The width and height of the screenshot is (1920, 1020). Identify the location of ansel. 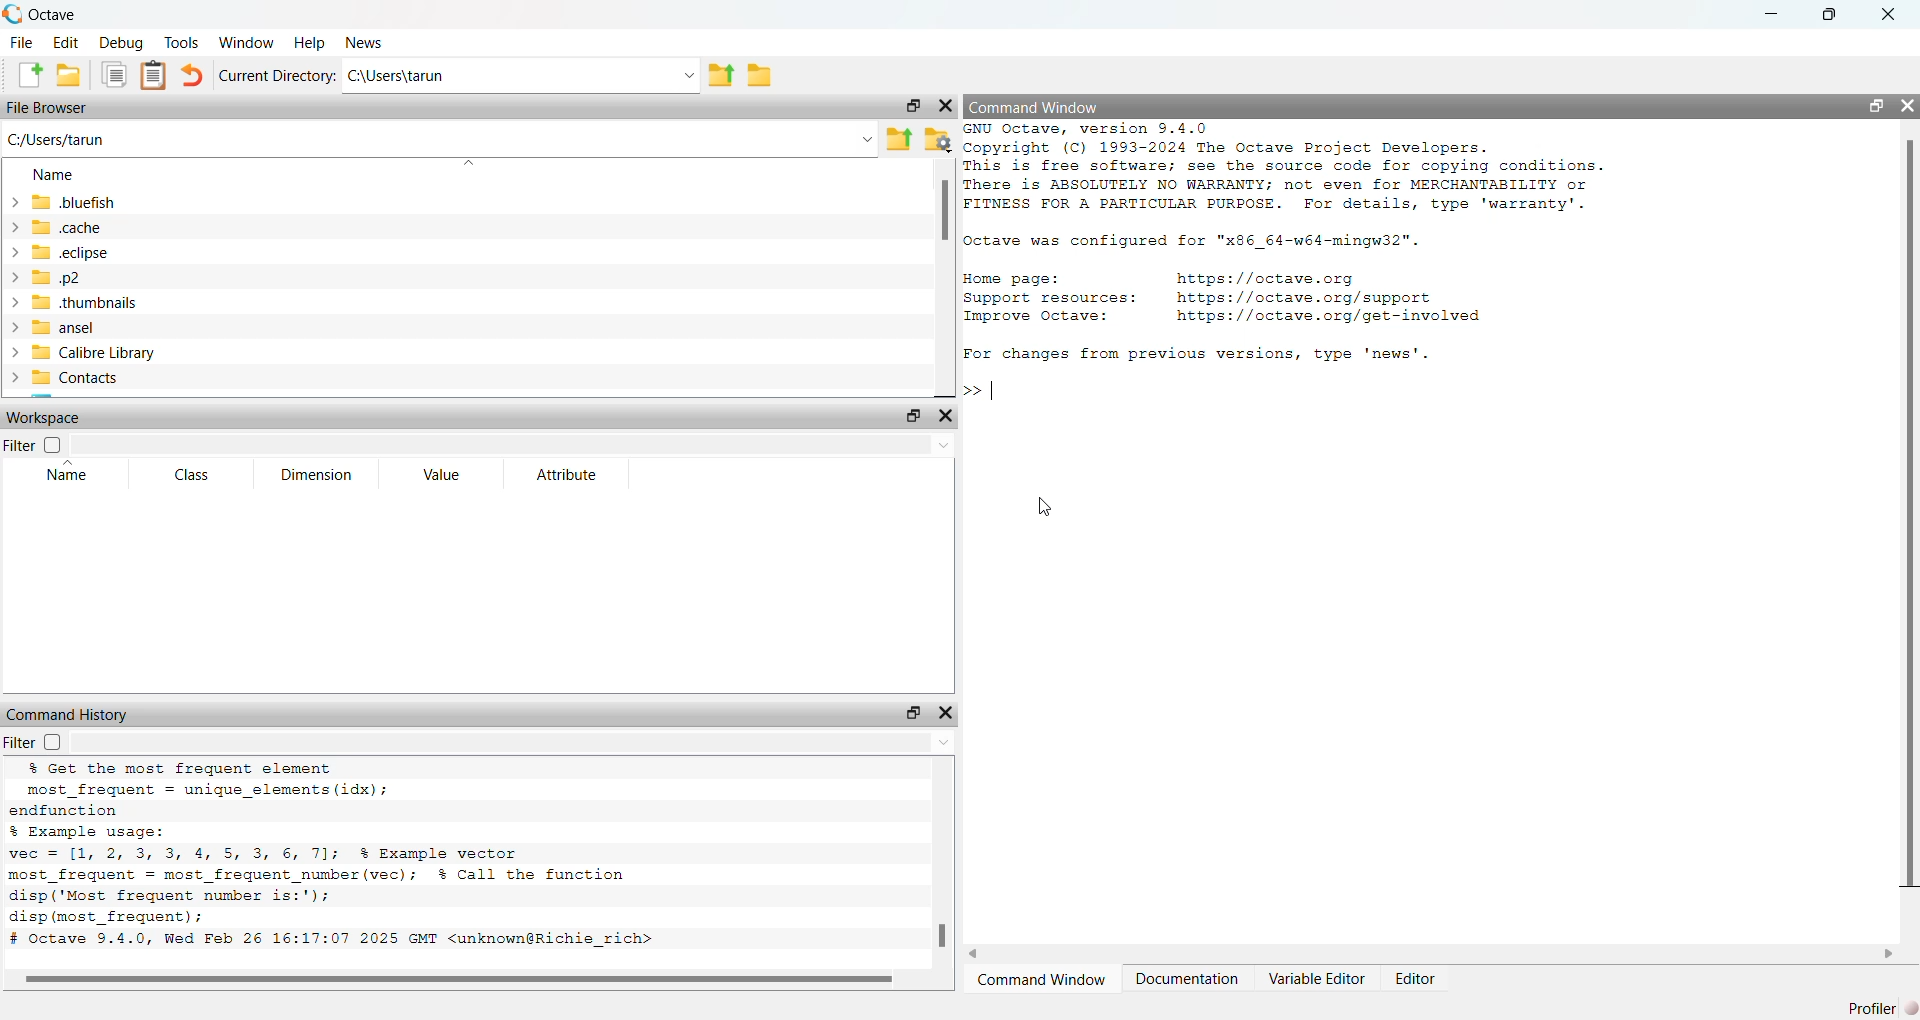
(66, 327).